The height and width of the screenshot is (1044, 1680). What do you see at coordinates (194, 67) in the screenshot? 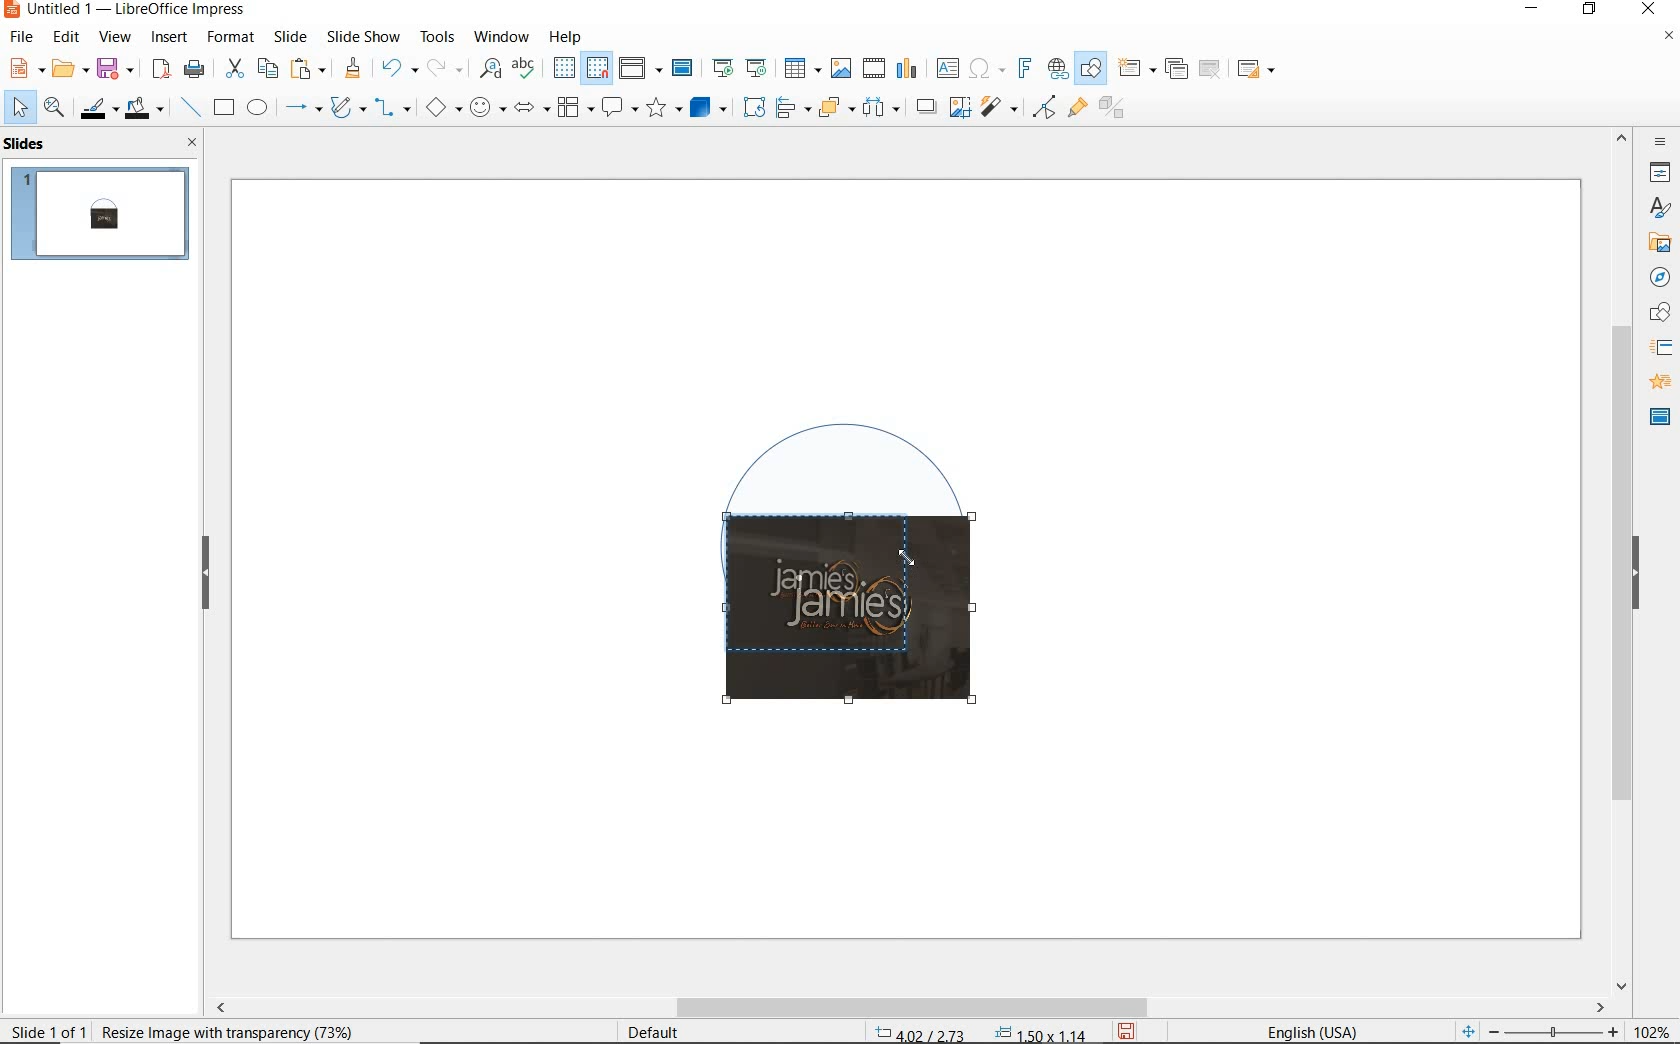
I see `print` at bounding box center [194, 67].